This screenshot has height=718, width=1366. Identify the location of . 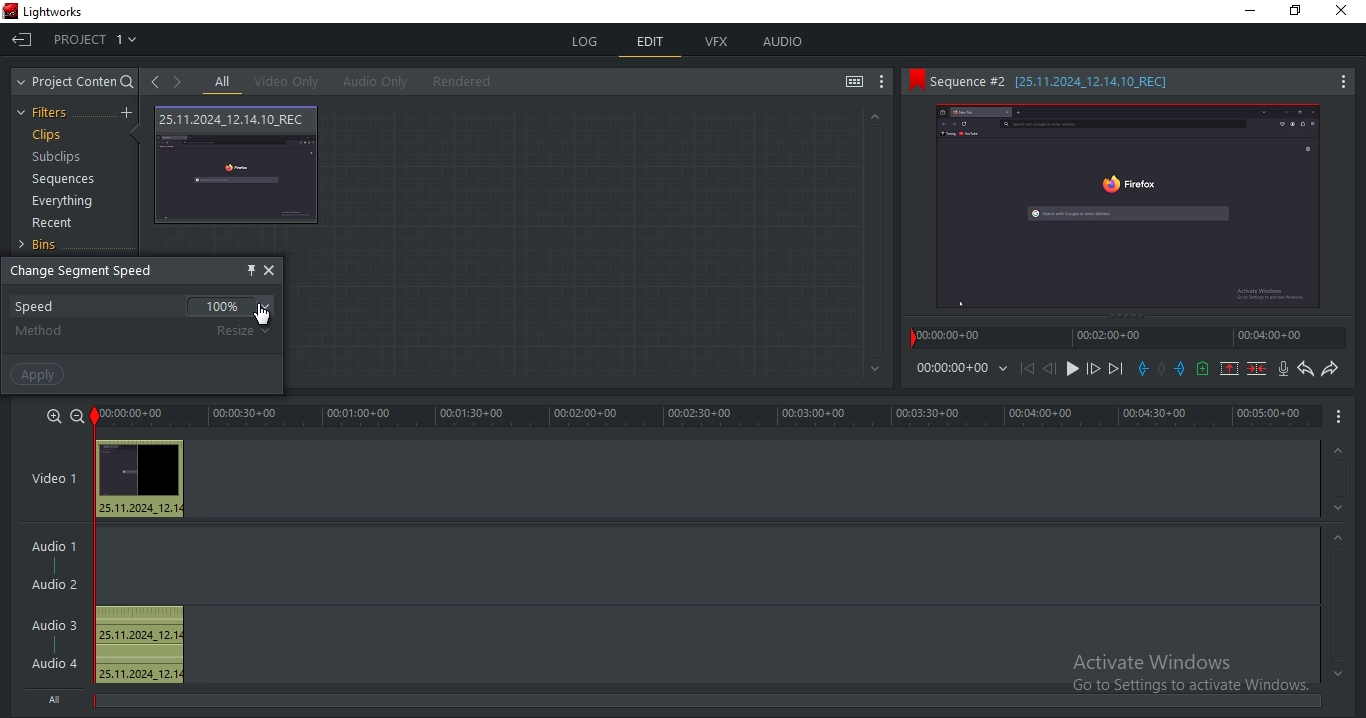
(855, 82).